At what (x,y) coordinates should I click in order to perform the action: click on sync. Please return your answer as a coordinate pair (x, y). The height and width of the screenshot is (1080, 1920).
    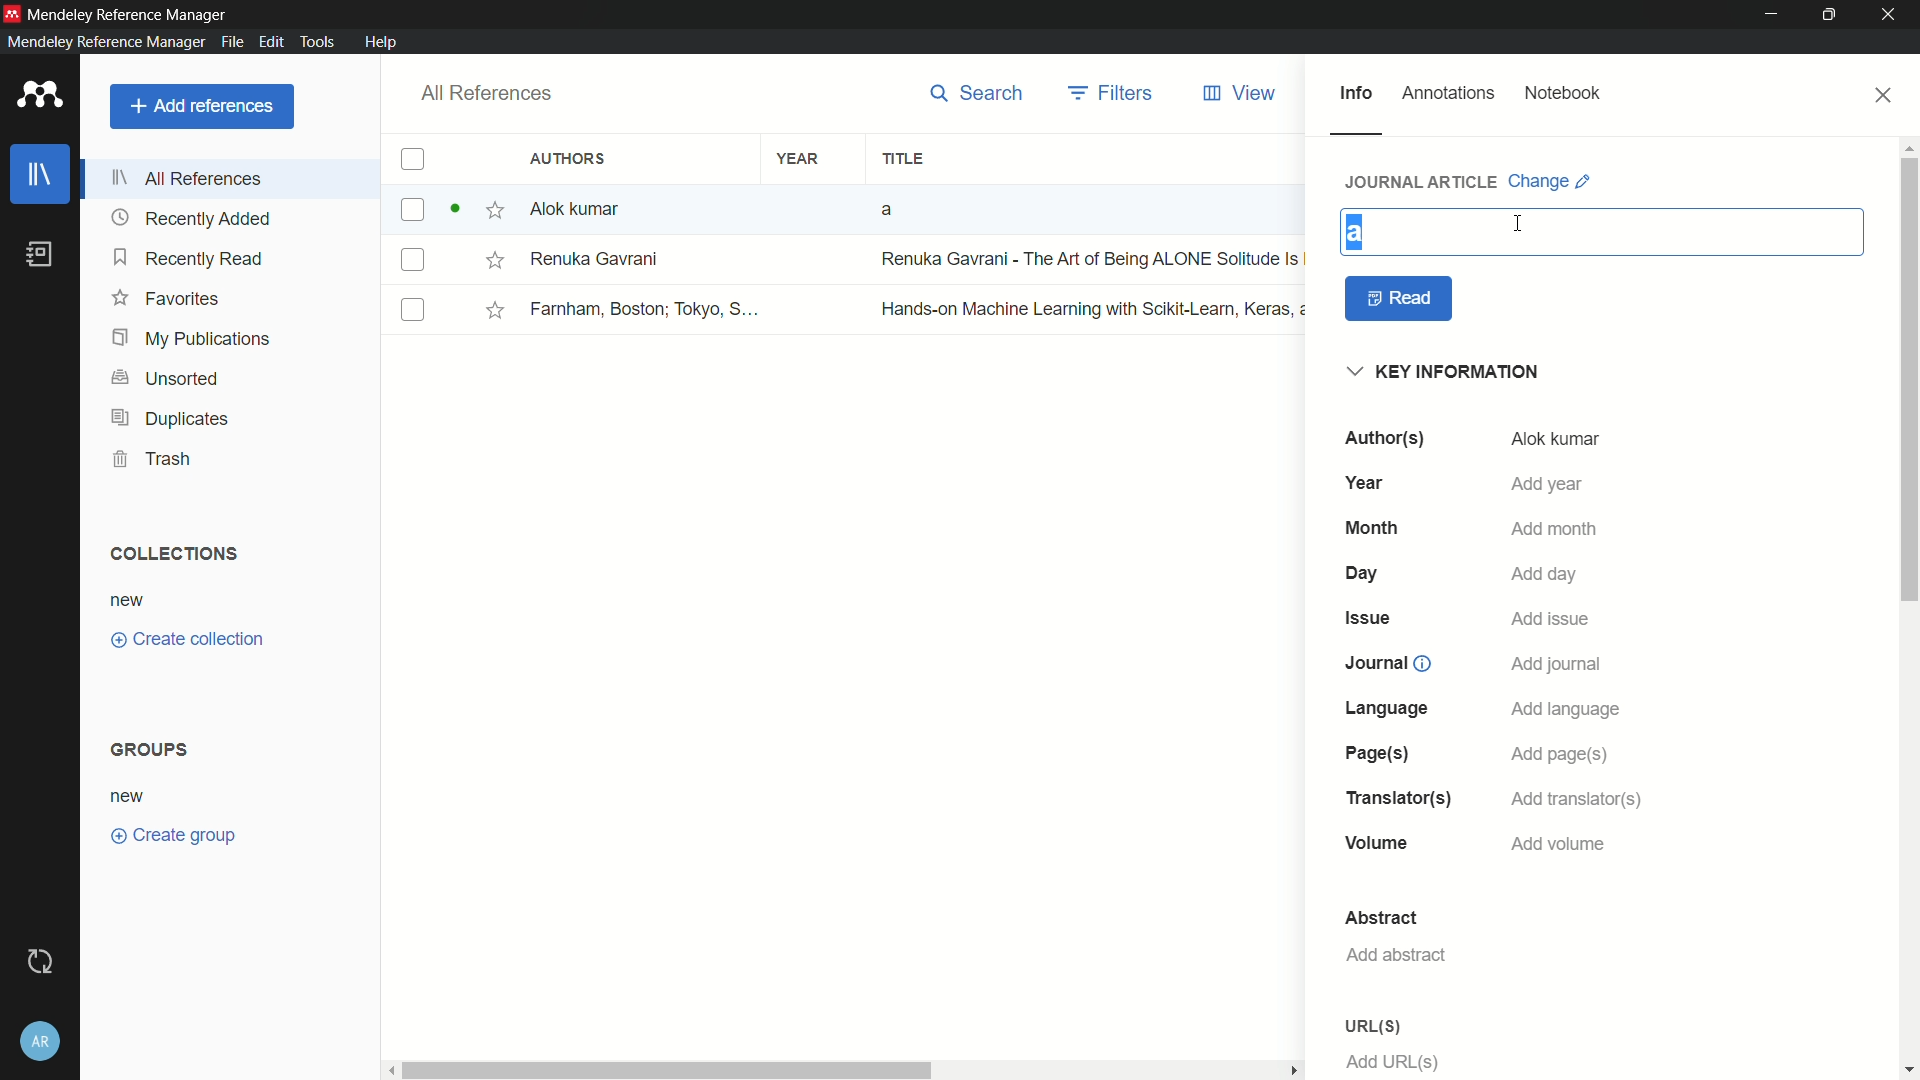
    Looking at the image, I should click on (44, 962).